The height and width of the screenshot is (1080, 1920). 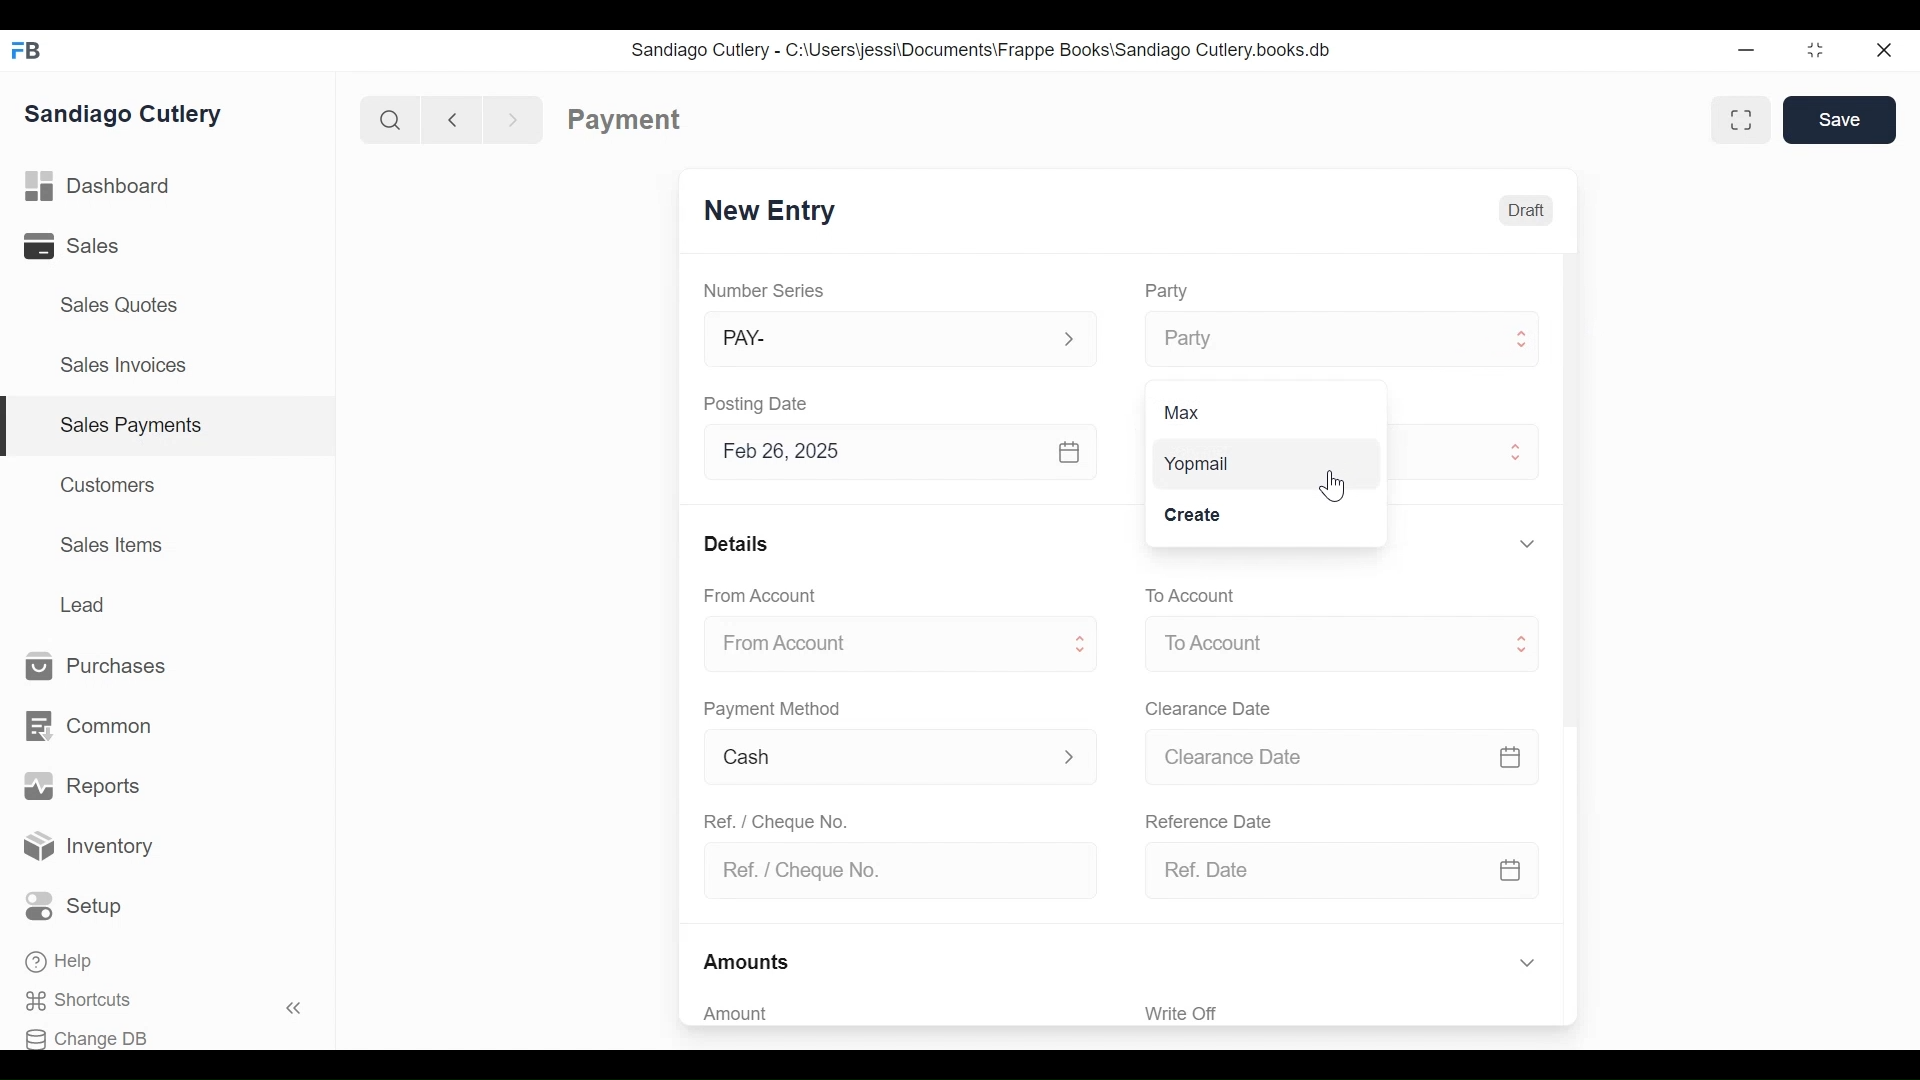 What do you see at coordinates (1071, 453) in the screenshot?
I see `Calendar` at bounding box center [1071, 453].